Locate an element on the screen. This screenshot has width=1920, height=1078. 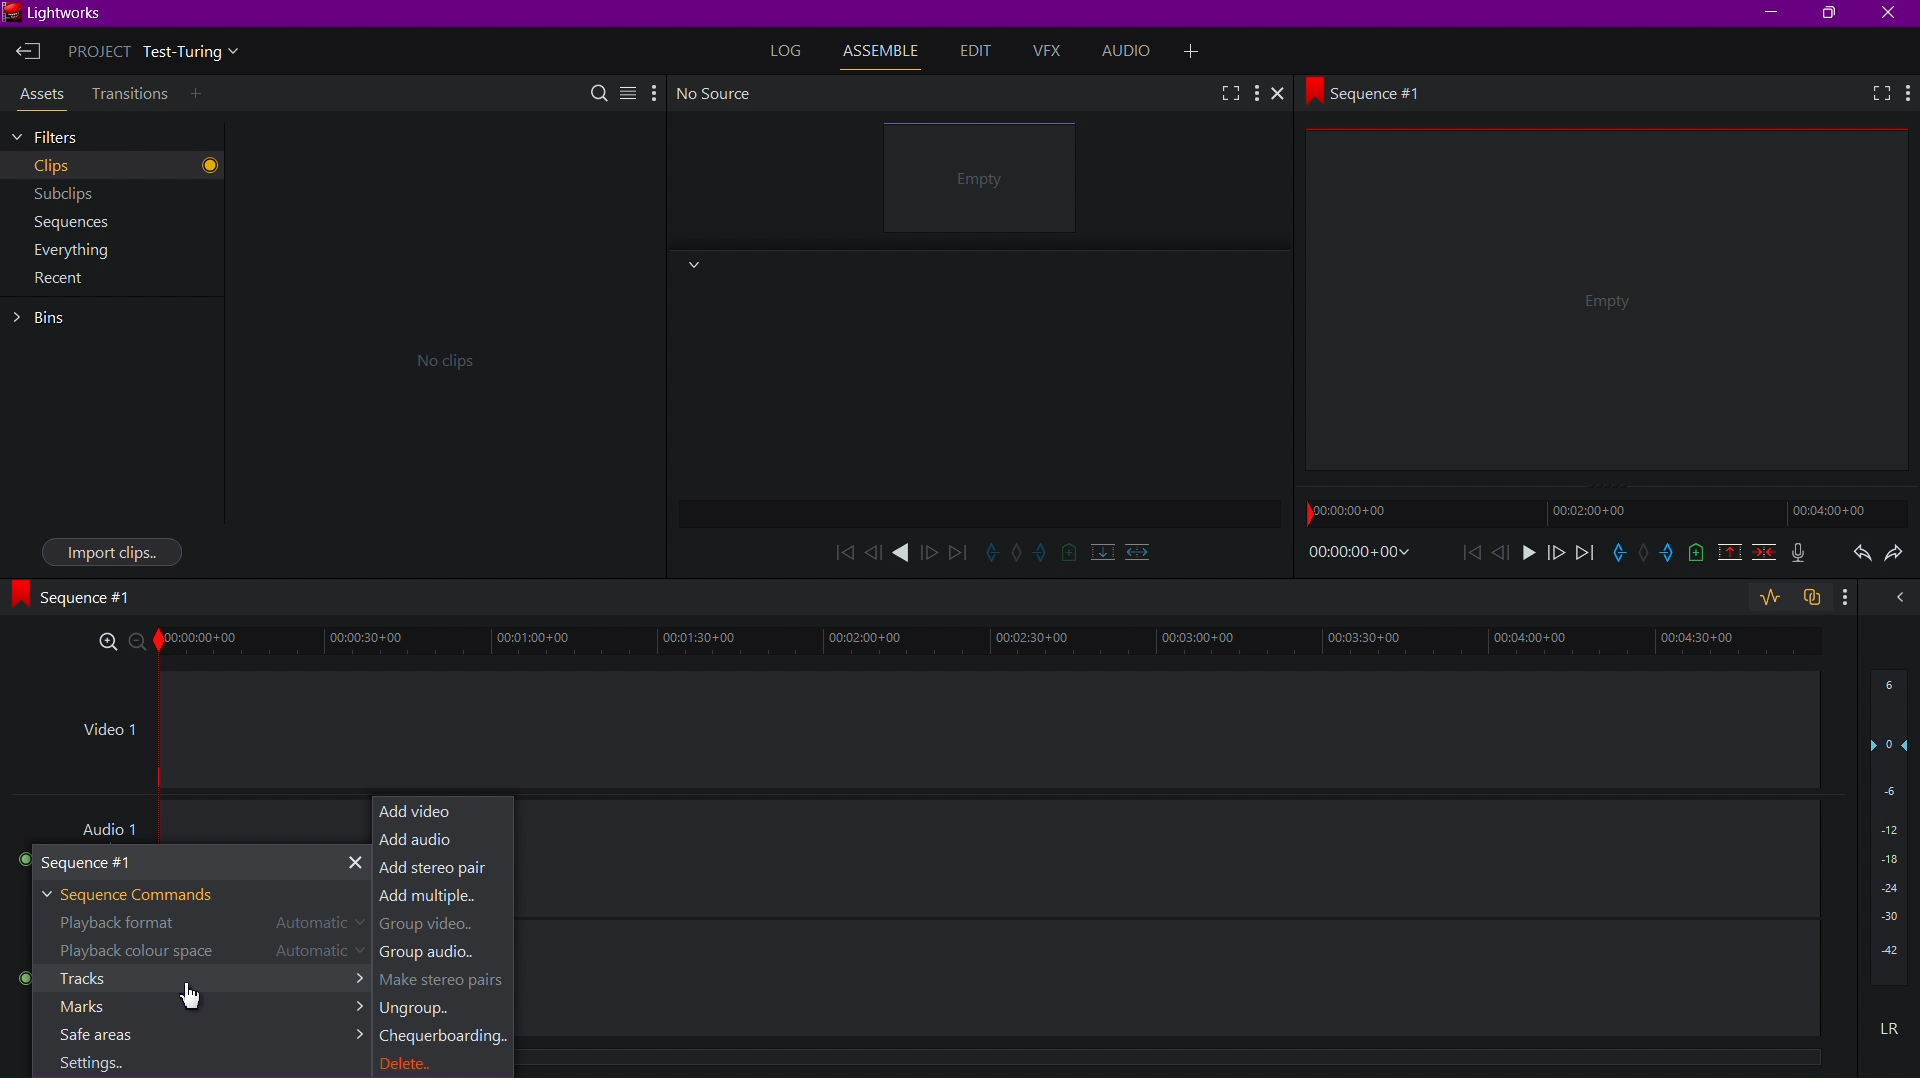
play is located at coordinates (903, 553).